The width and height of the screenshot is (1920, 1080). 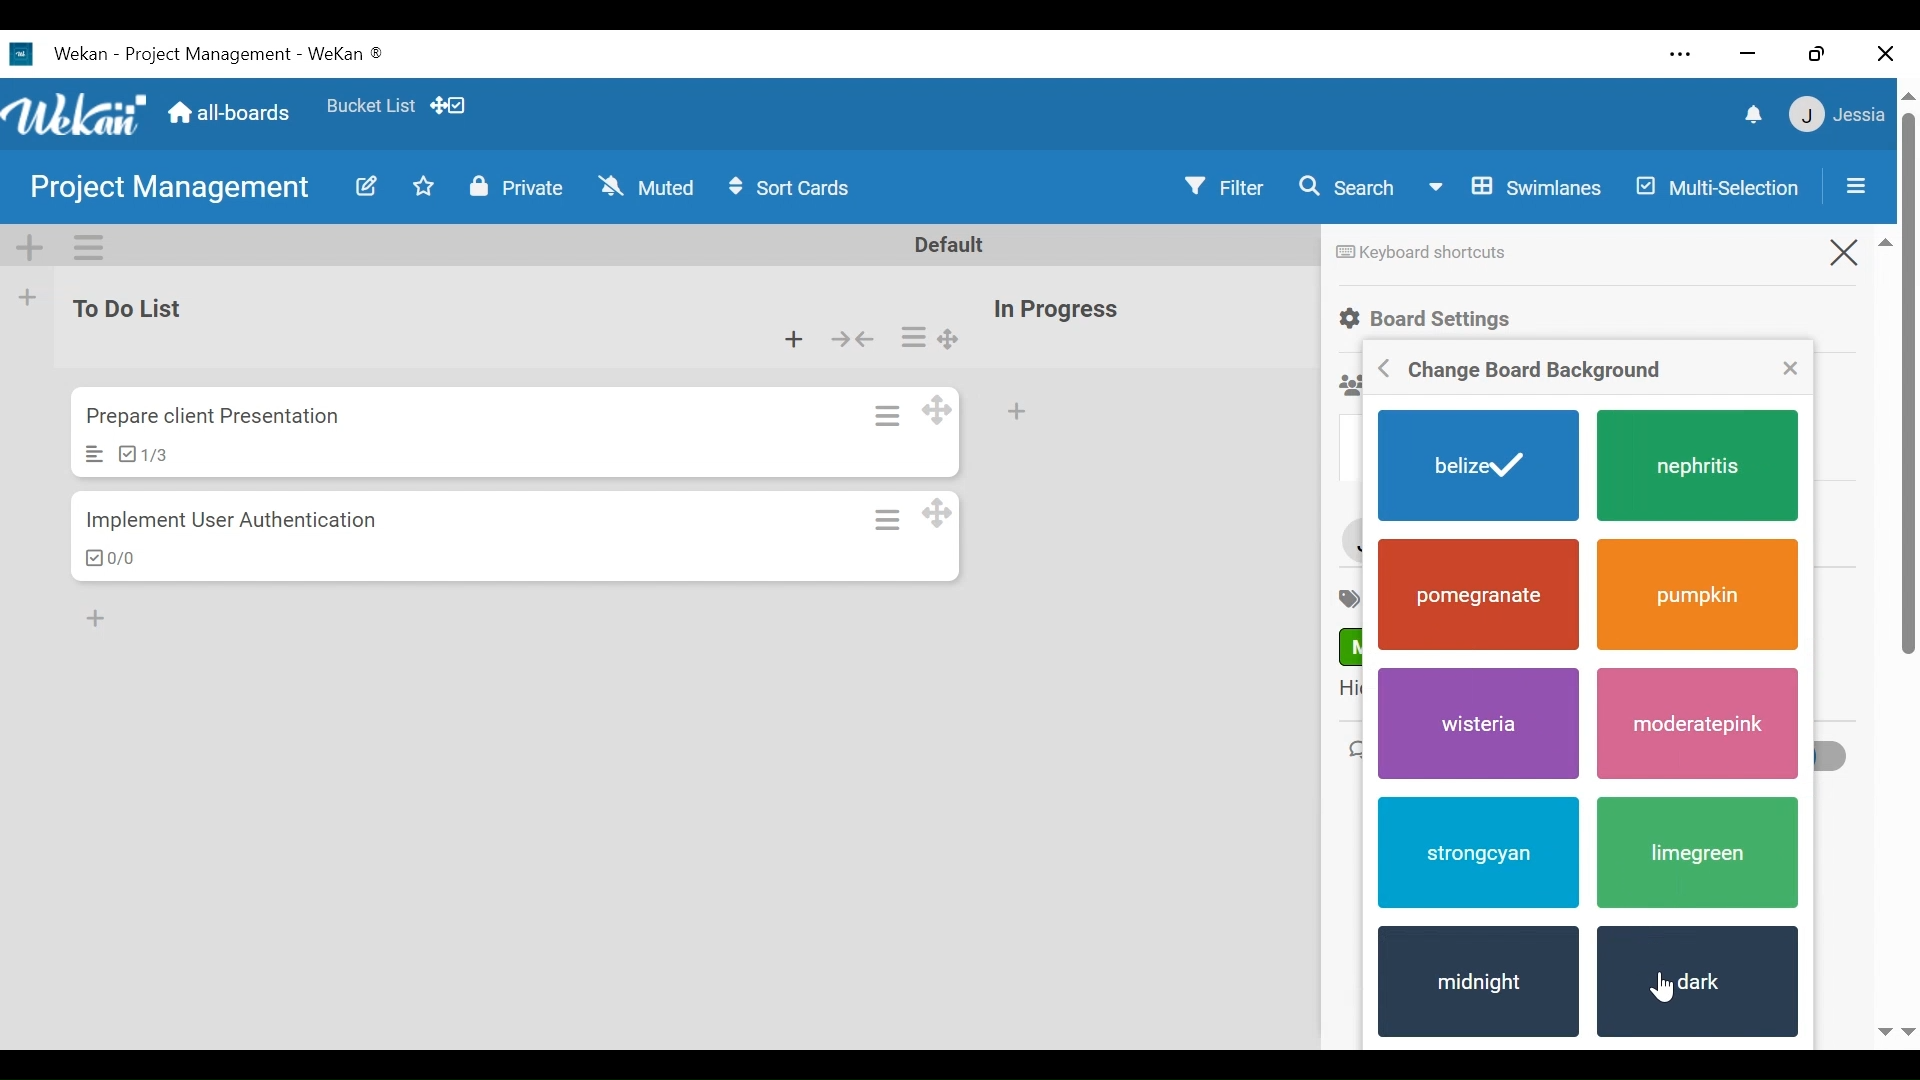 What do you see at coordinates (1698, 597) in the screenshot?
I see `pumpkin` at bounding box center [1698, 597].